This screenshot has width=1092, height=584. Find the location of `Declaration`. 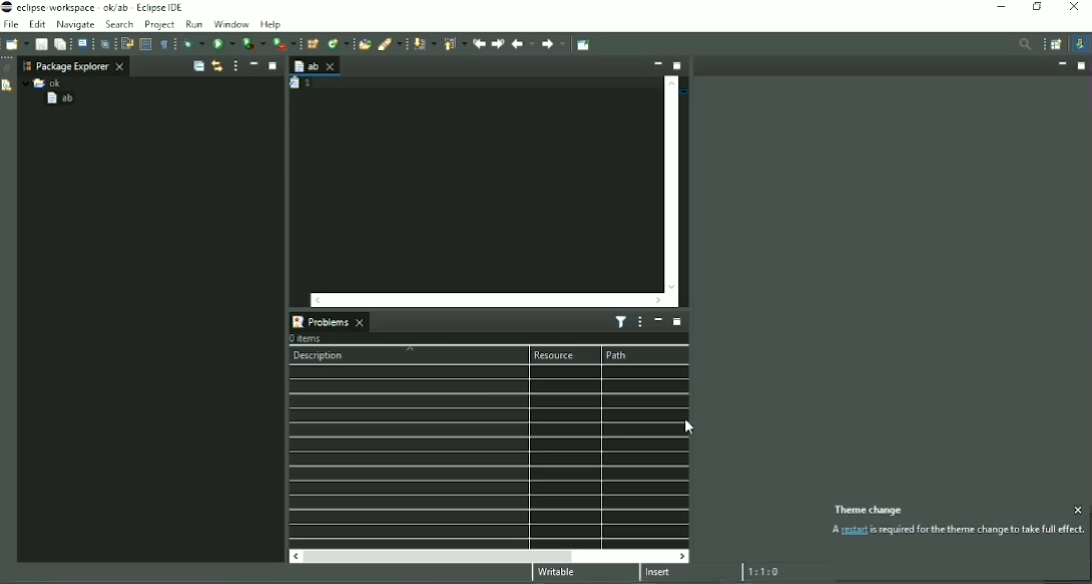

Declaration is located at coordinates (8, 88).